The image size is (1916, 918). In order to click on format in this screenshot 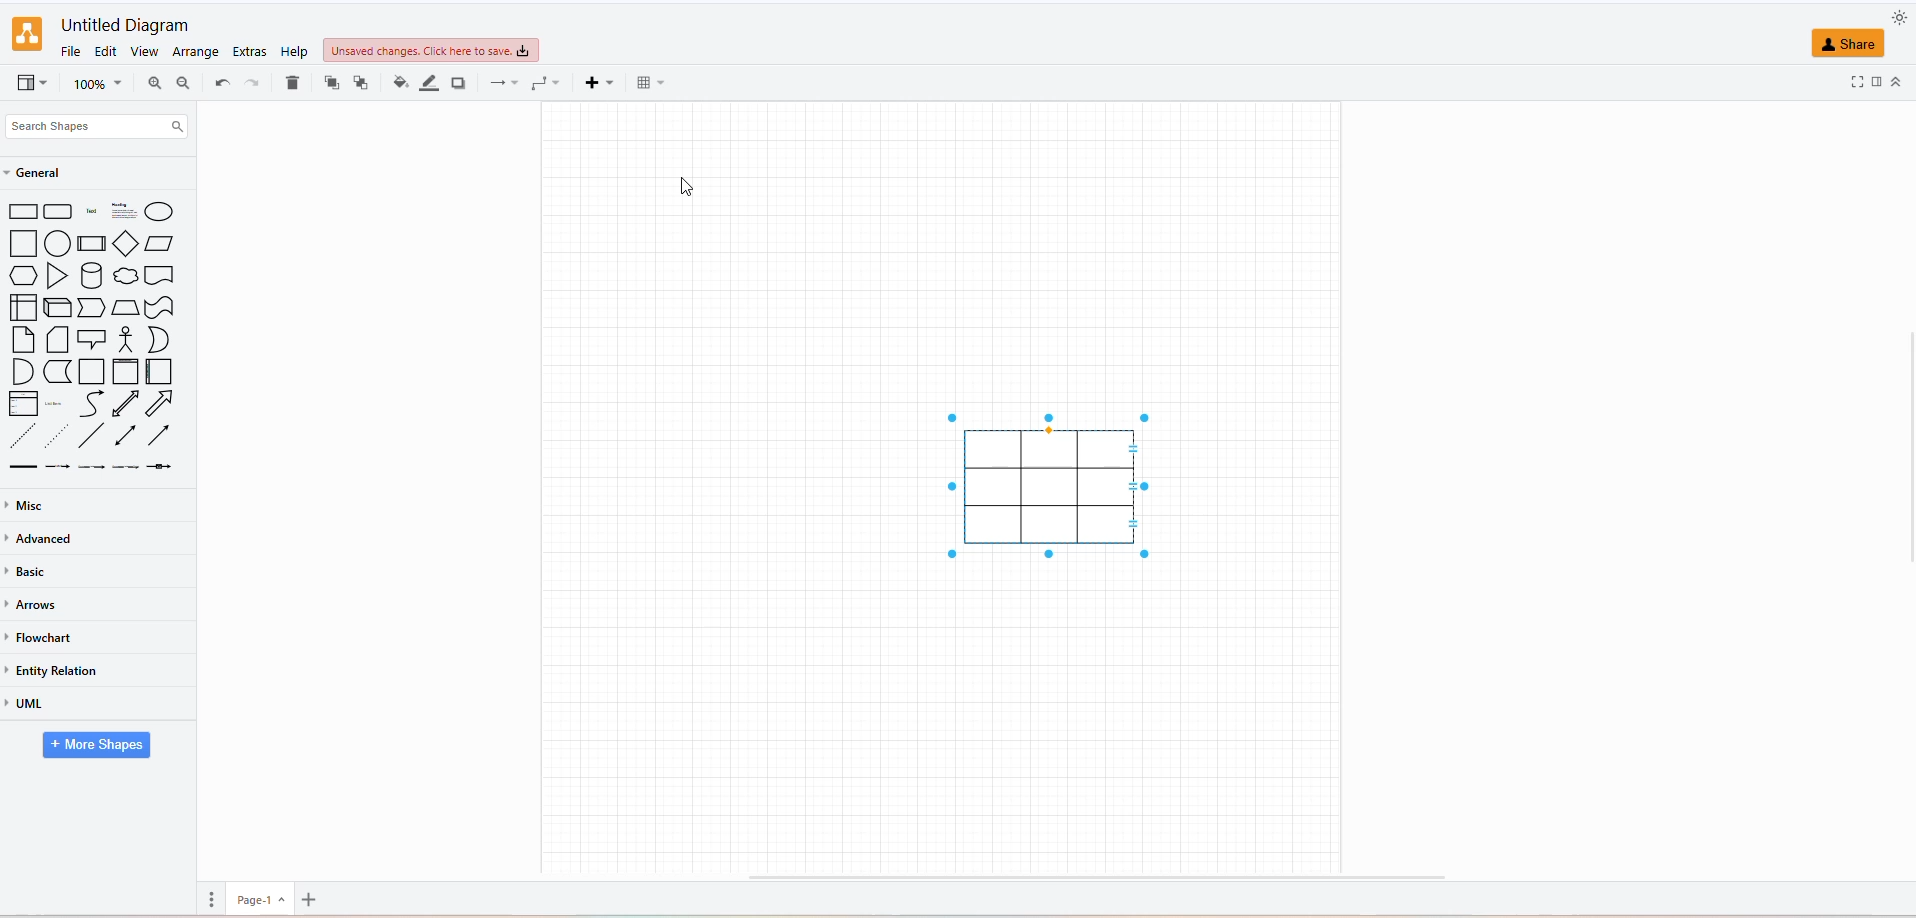, I will do `click(1879, 86)`.